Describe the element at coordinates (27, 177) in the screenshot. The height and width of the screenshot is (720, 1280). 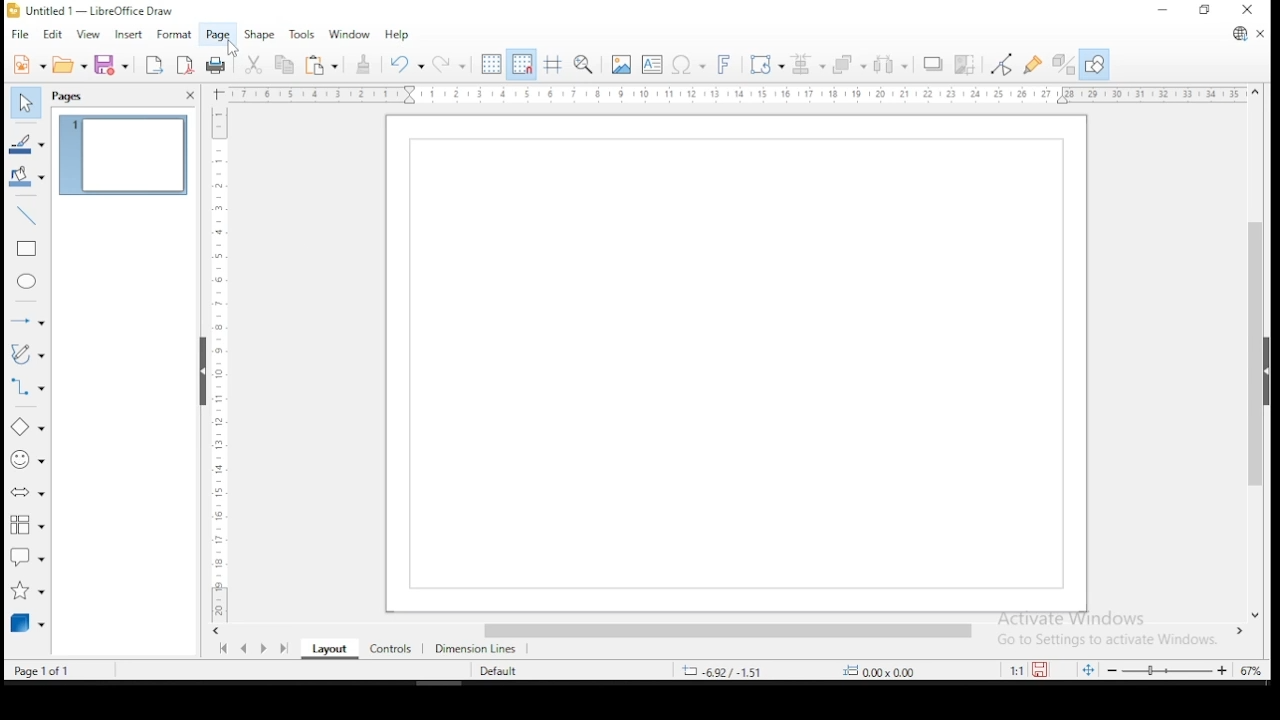
I see `fill color` at that location.